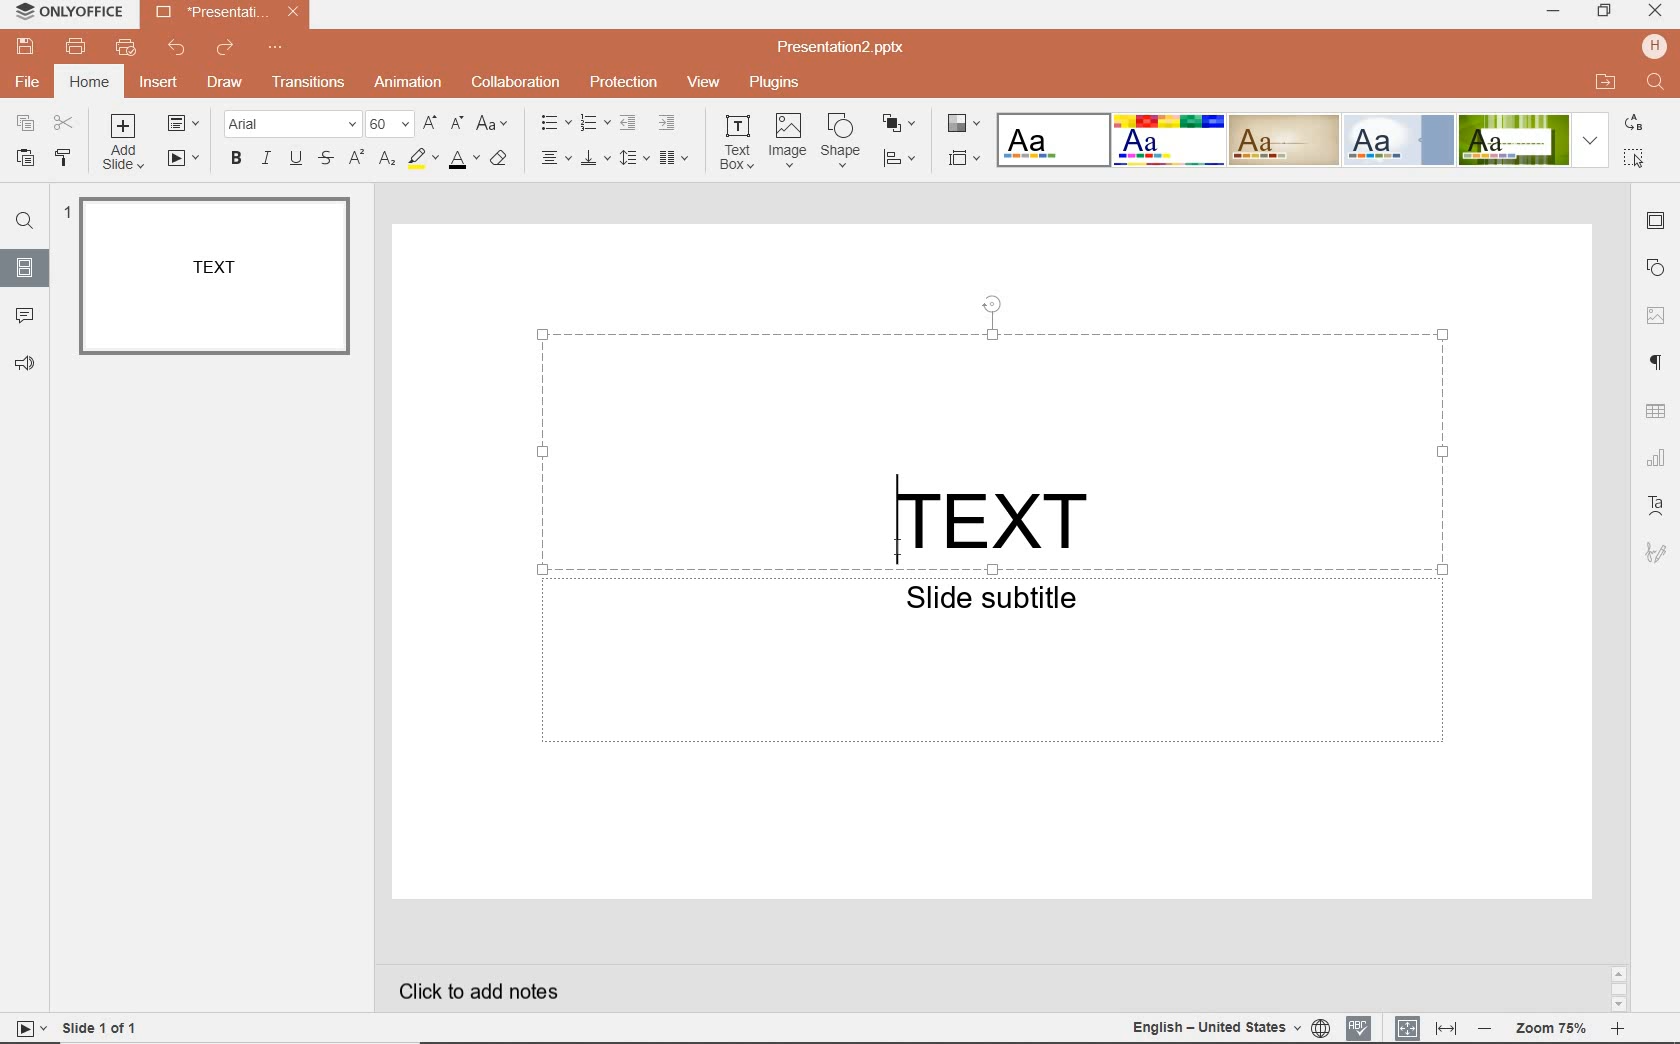 The width and height of the screenshot is (1680, 1044). What do you see at coordinates (962, 125) in the screenshot?
I see `CHANGE COLOR THEME` at bounding box center [962, 125].